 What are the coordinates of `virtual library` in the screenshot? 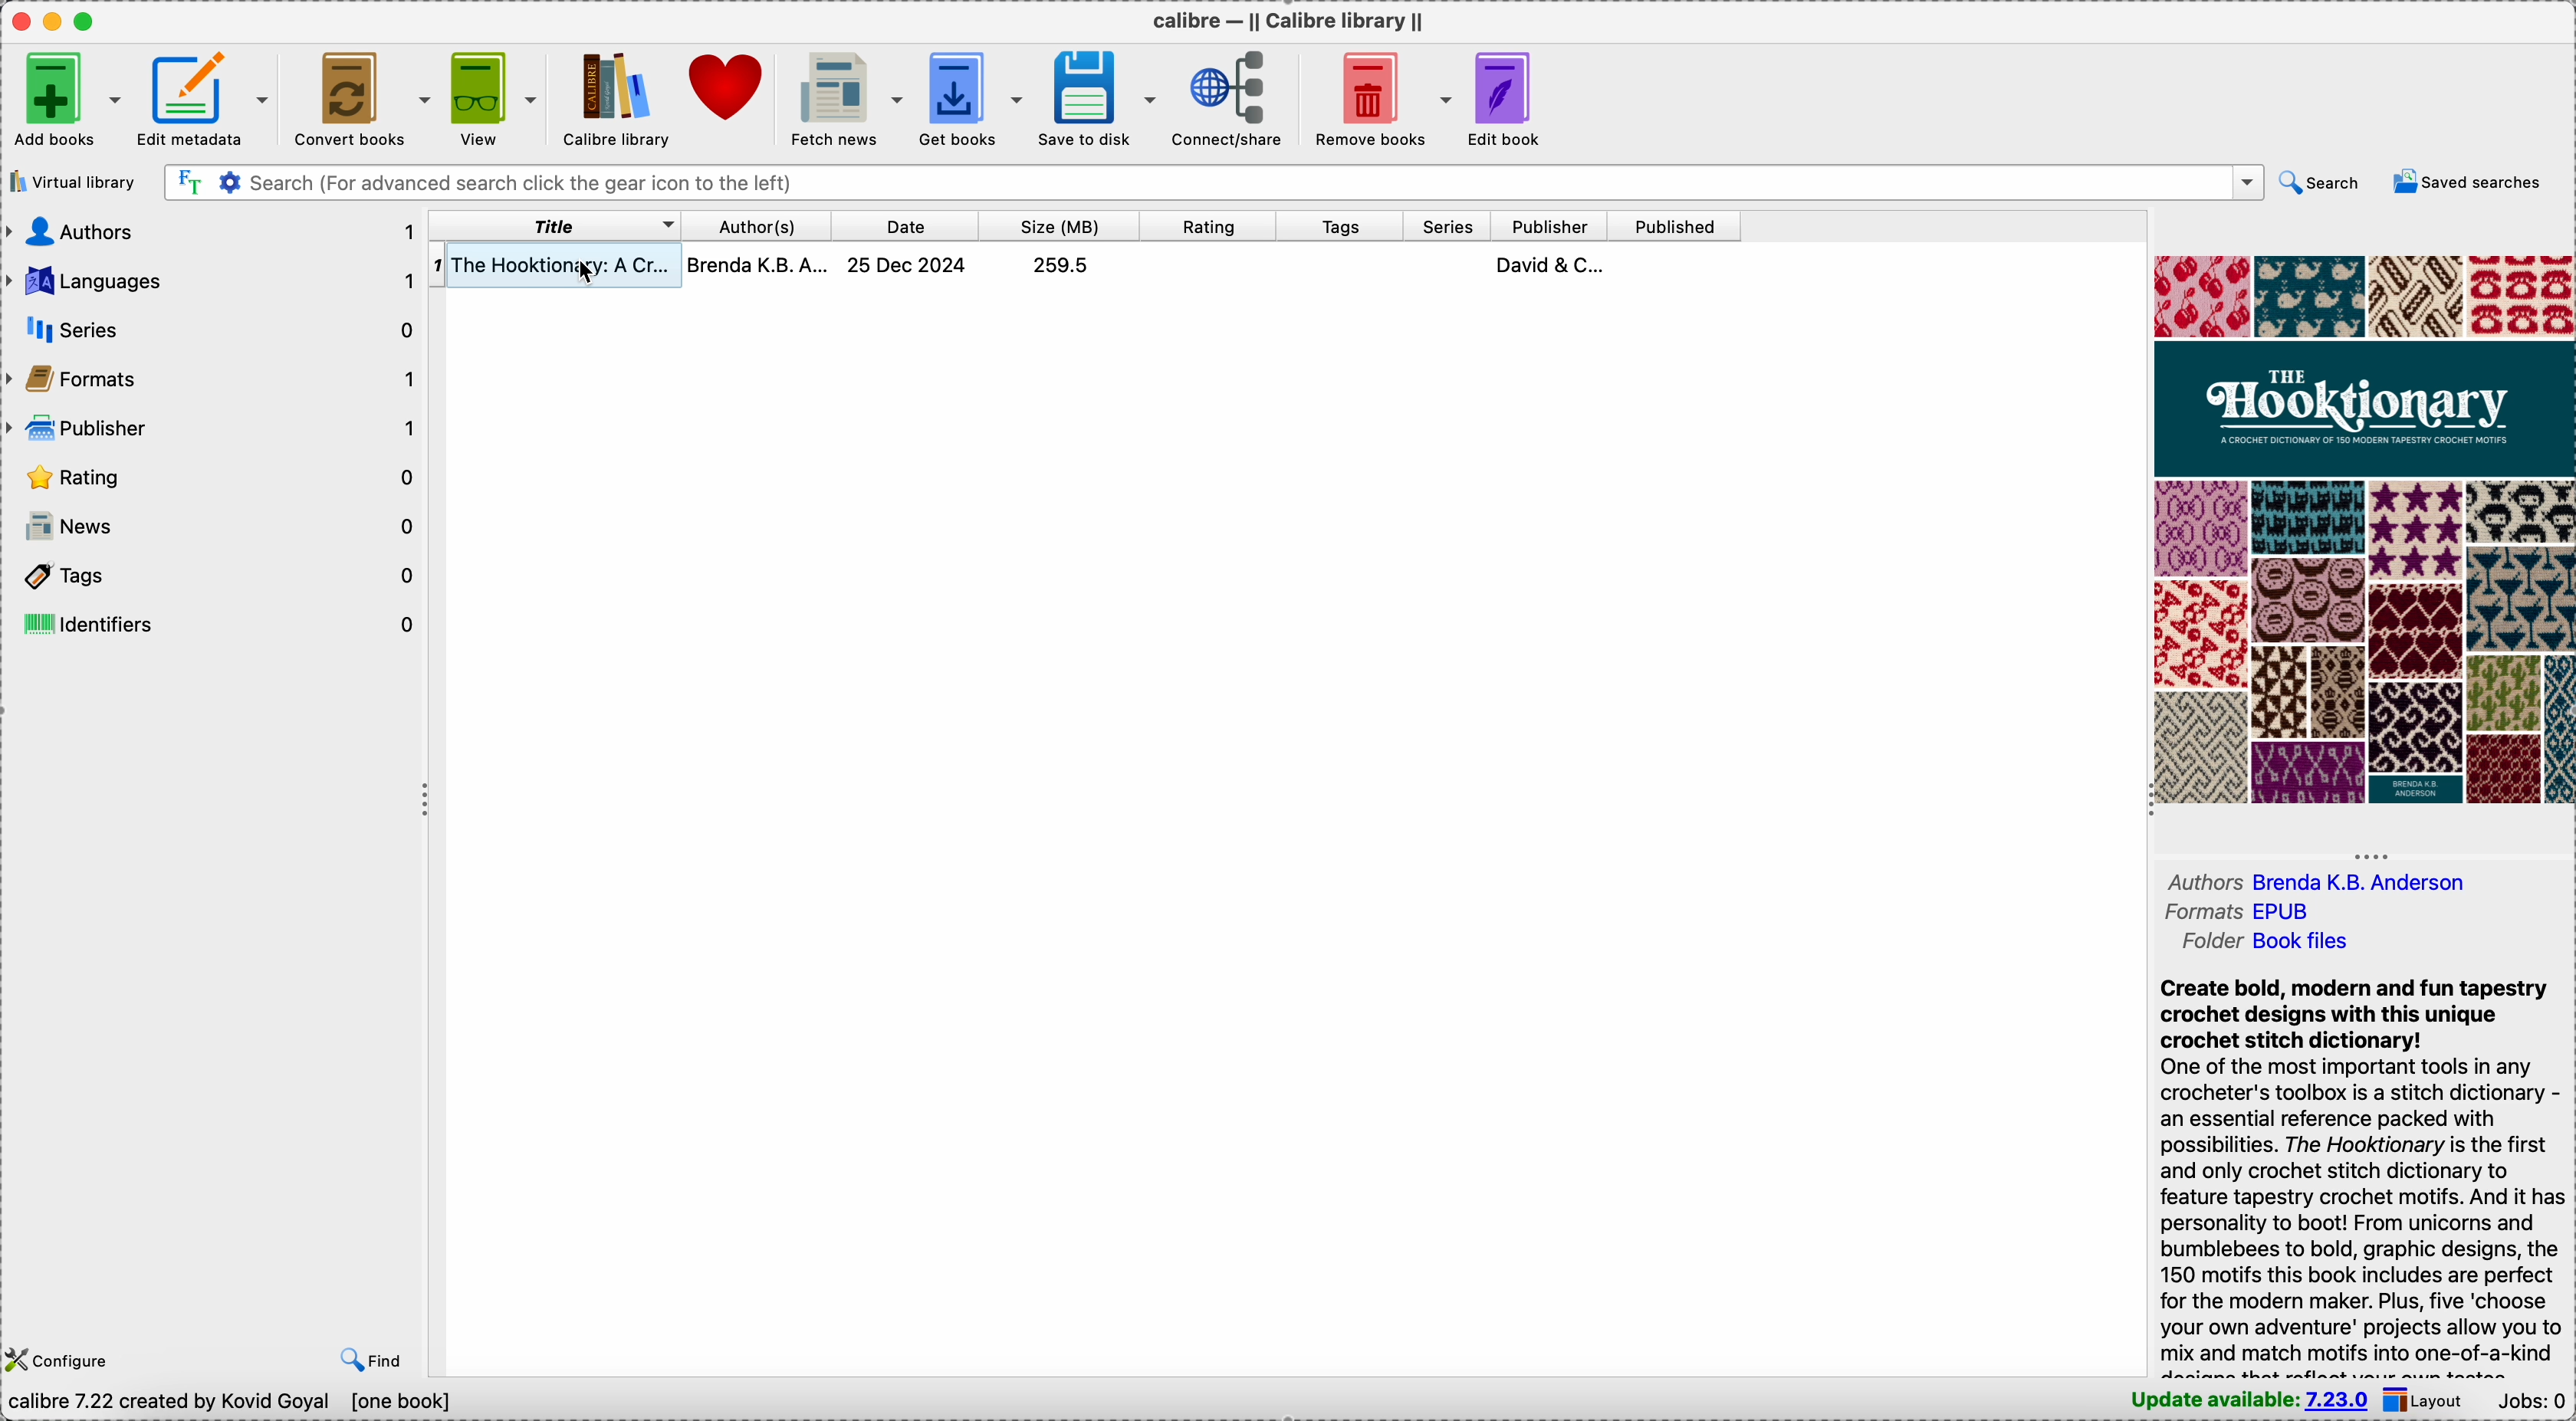 It's located at (72, 183).